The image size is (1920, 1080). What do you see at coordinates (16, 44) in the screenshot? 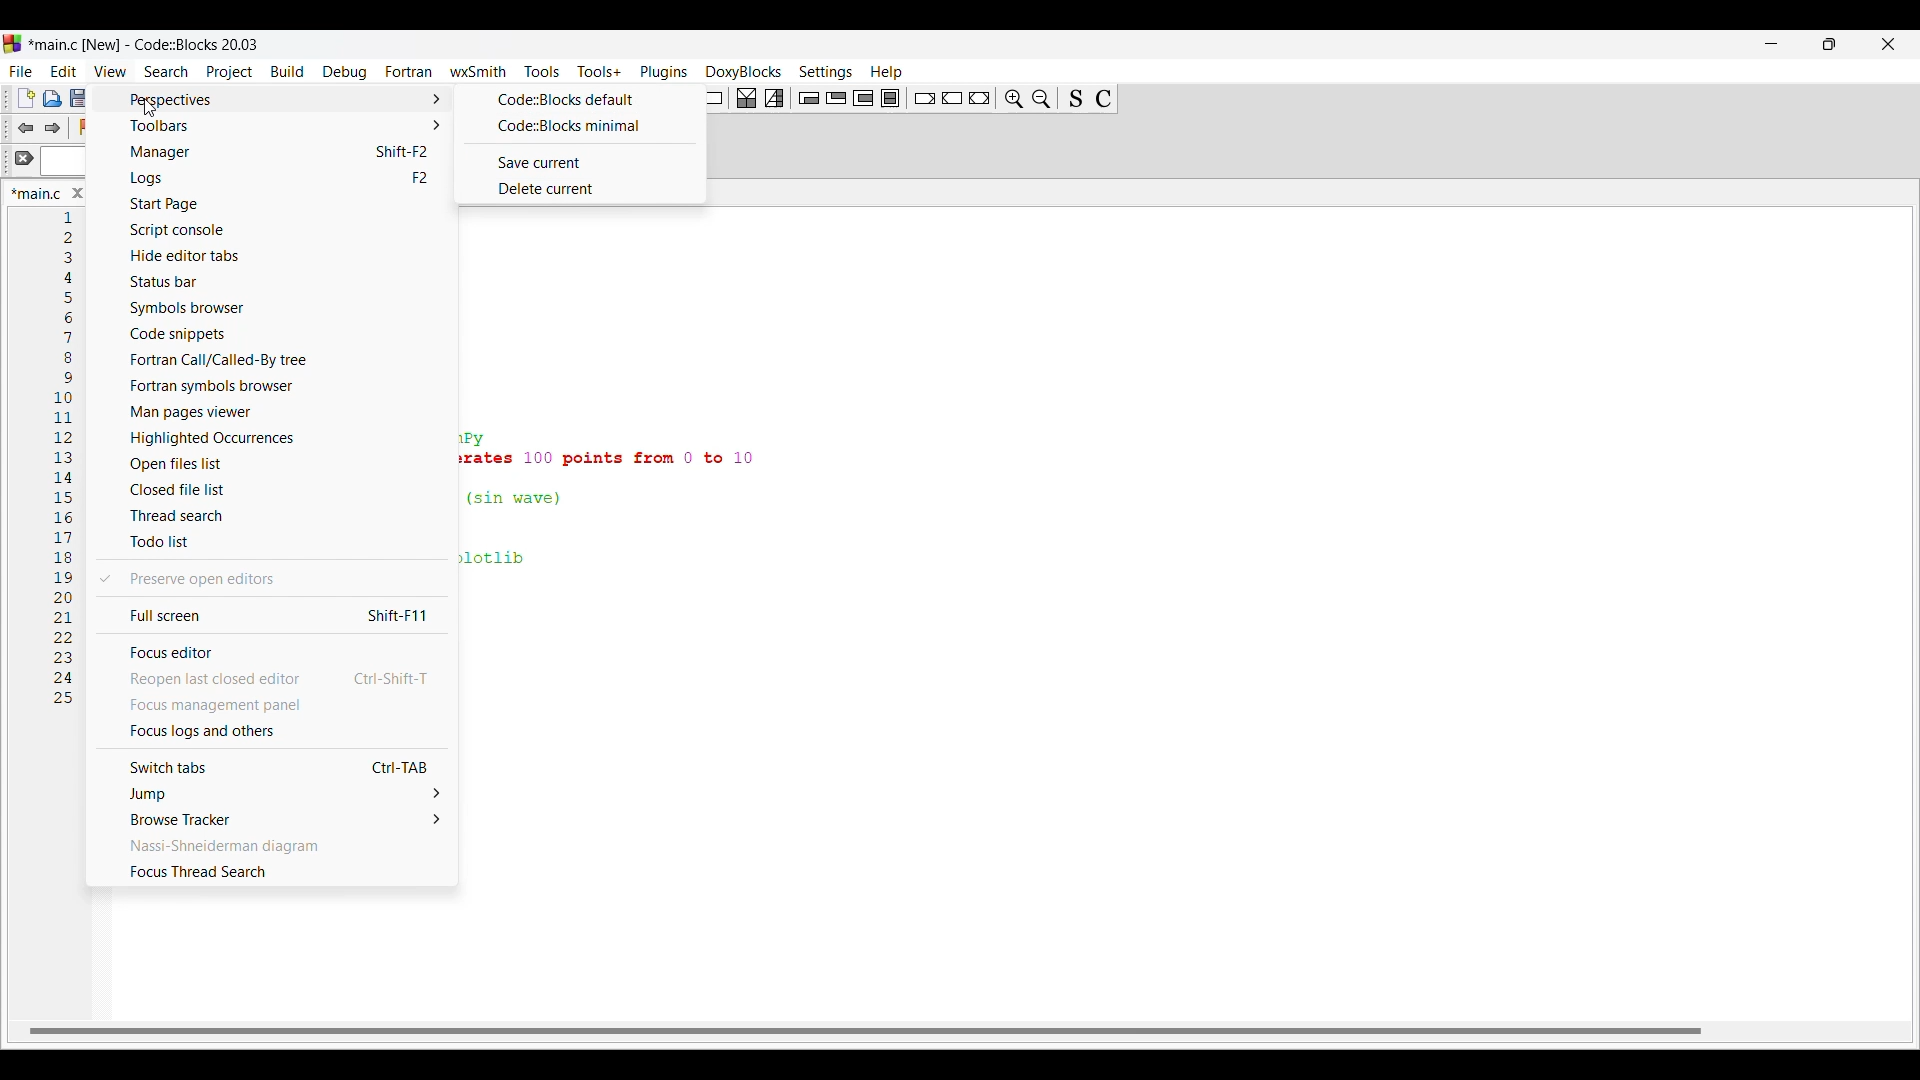
I see `codeblock logo` at bounding box center [16, 44].